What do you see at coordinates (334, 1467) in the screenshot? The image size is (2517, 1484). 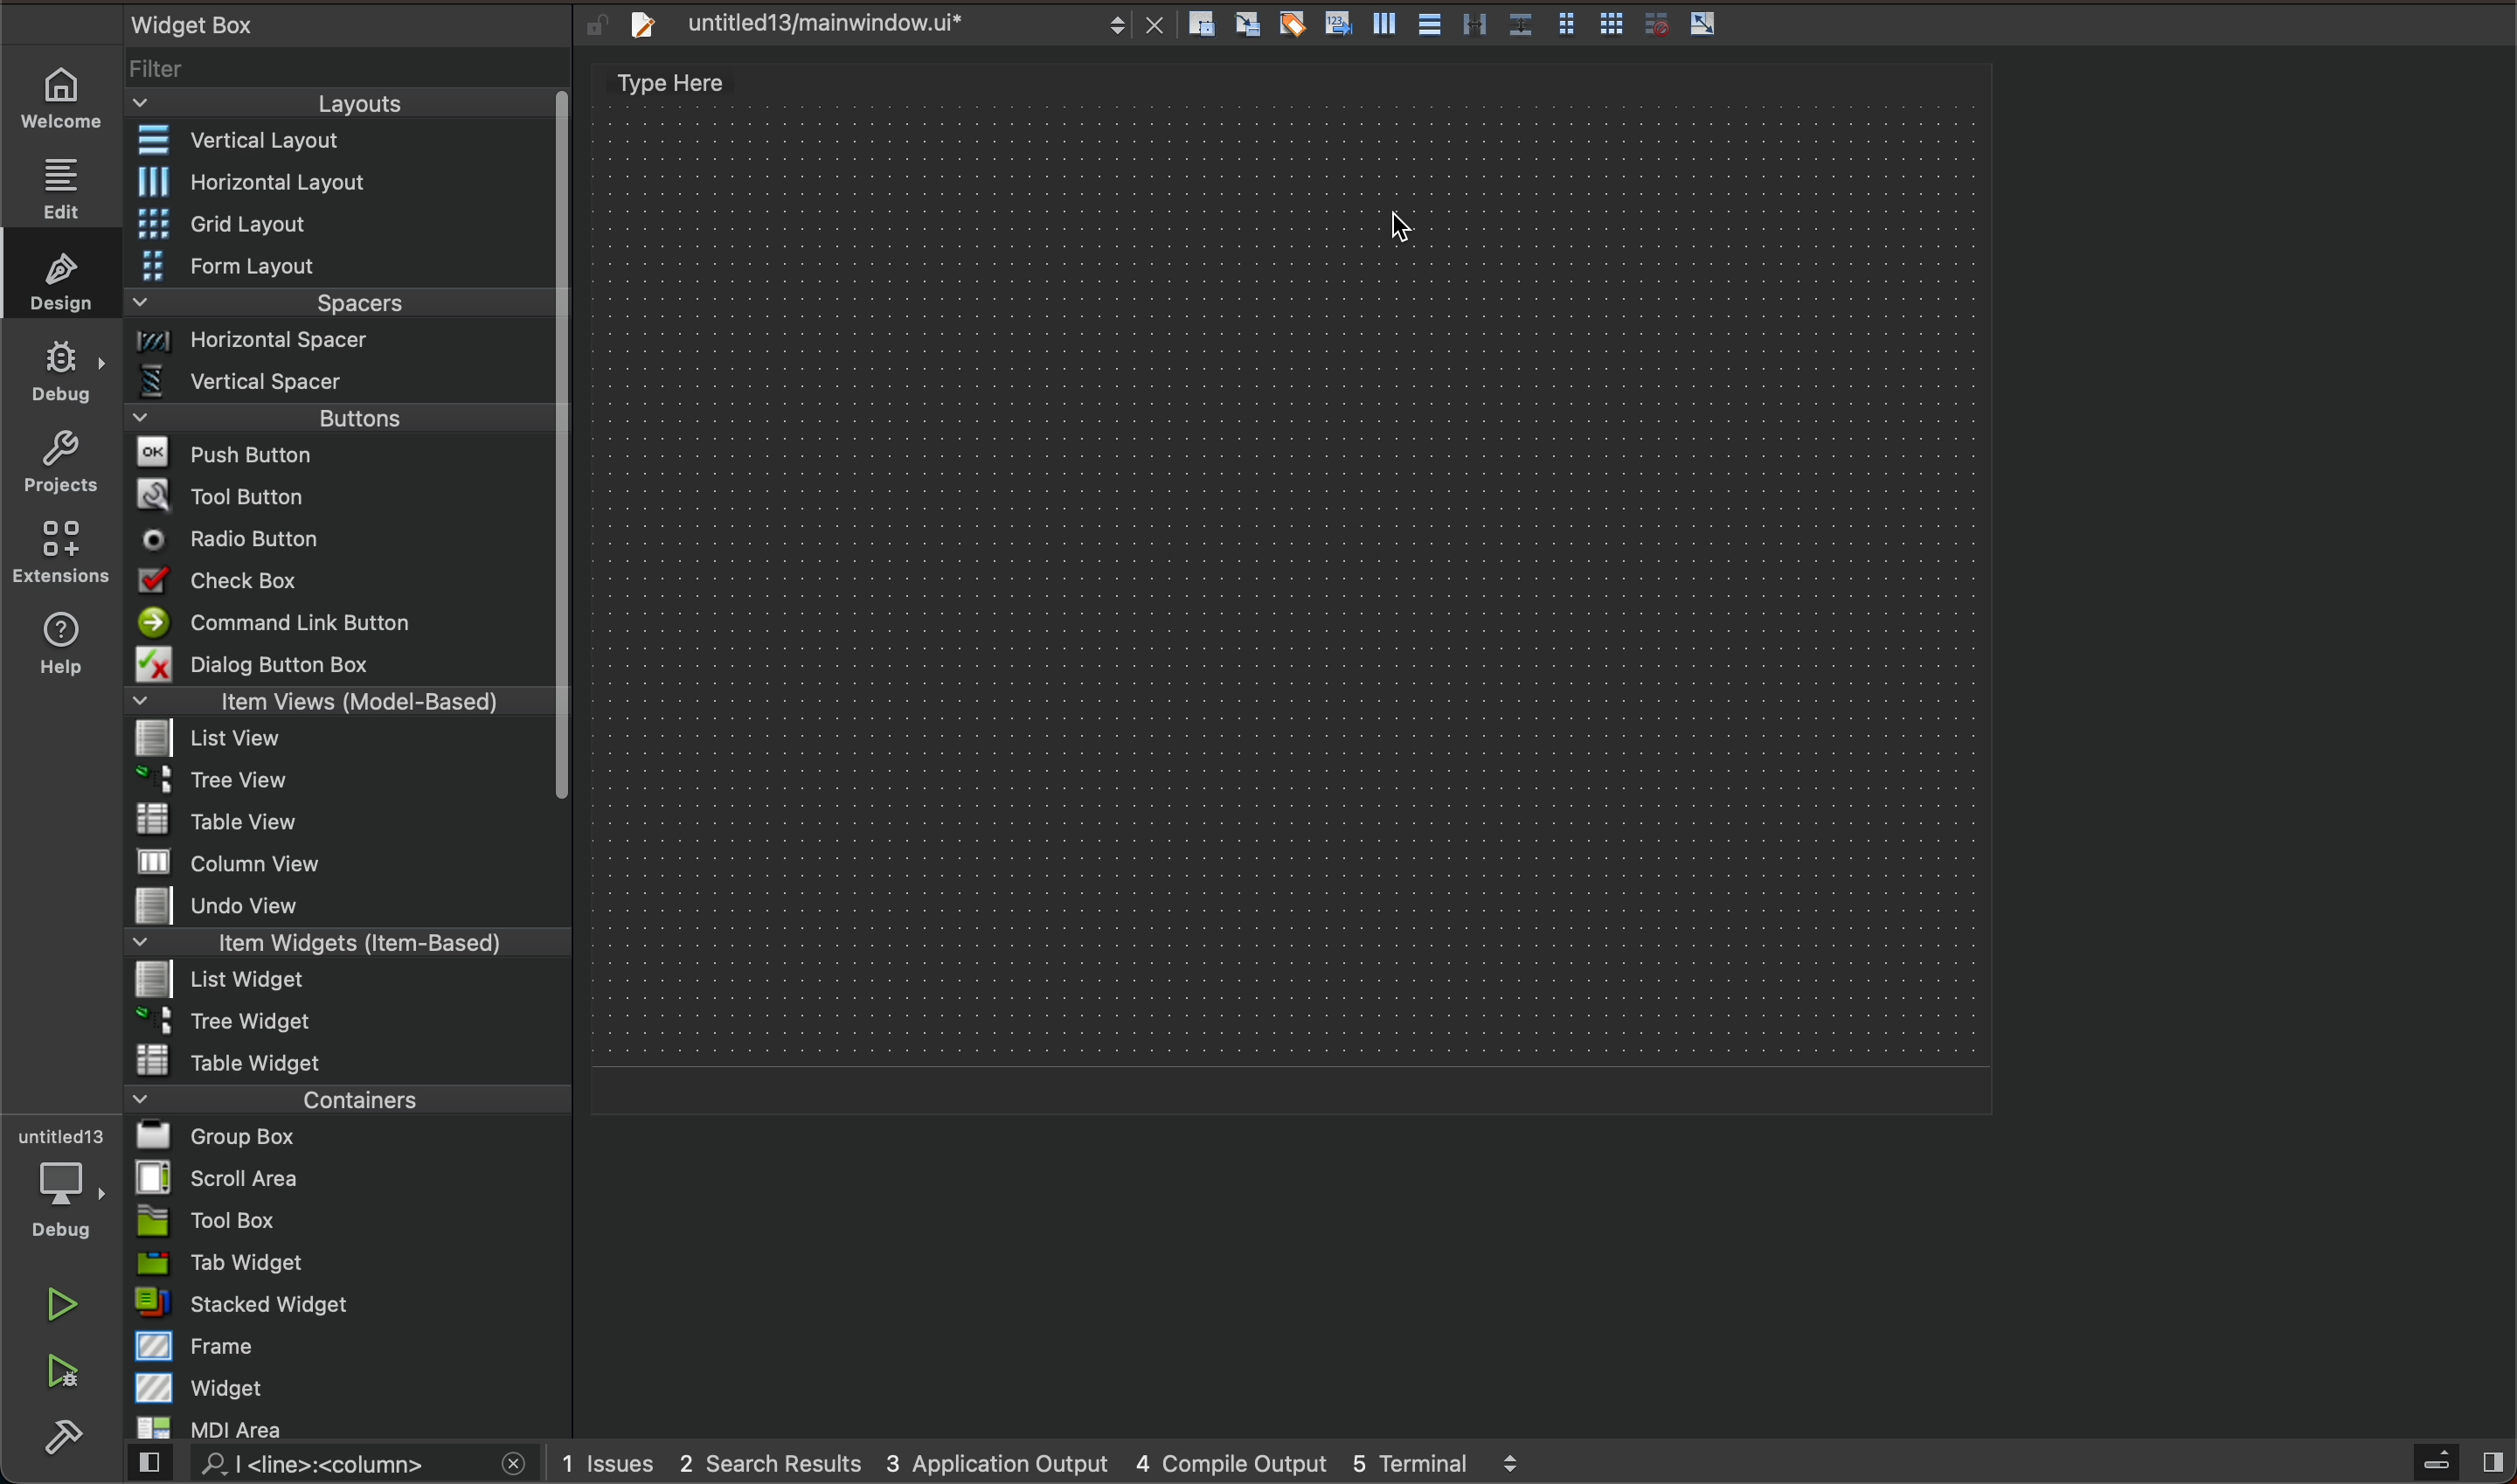 I see `search` at bounding box center [334, 1467].